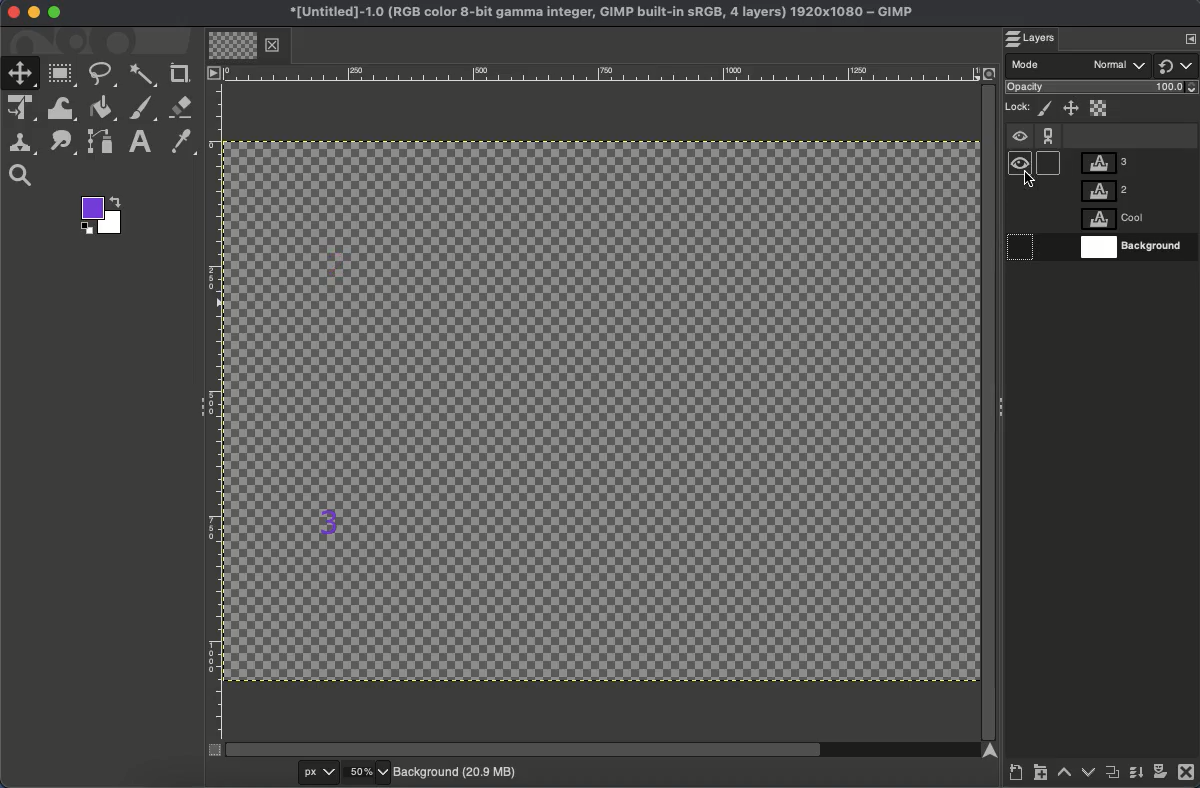 This screenshot has height=788, width=1200. Describe the element at coordinates (1047, 109) in the screenshot. I see `Lock pixels` at that location.